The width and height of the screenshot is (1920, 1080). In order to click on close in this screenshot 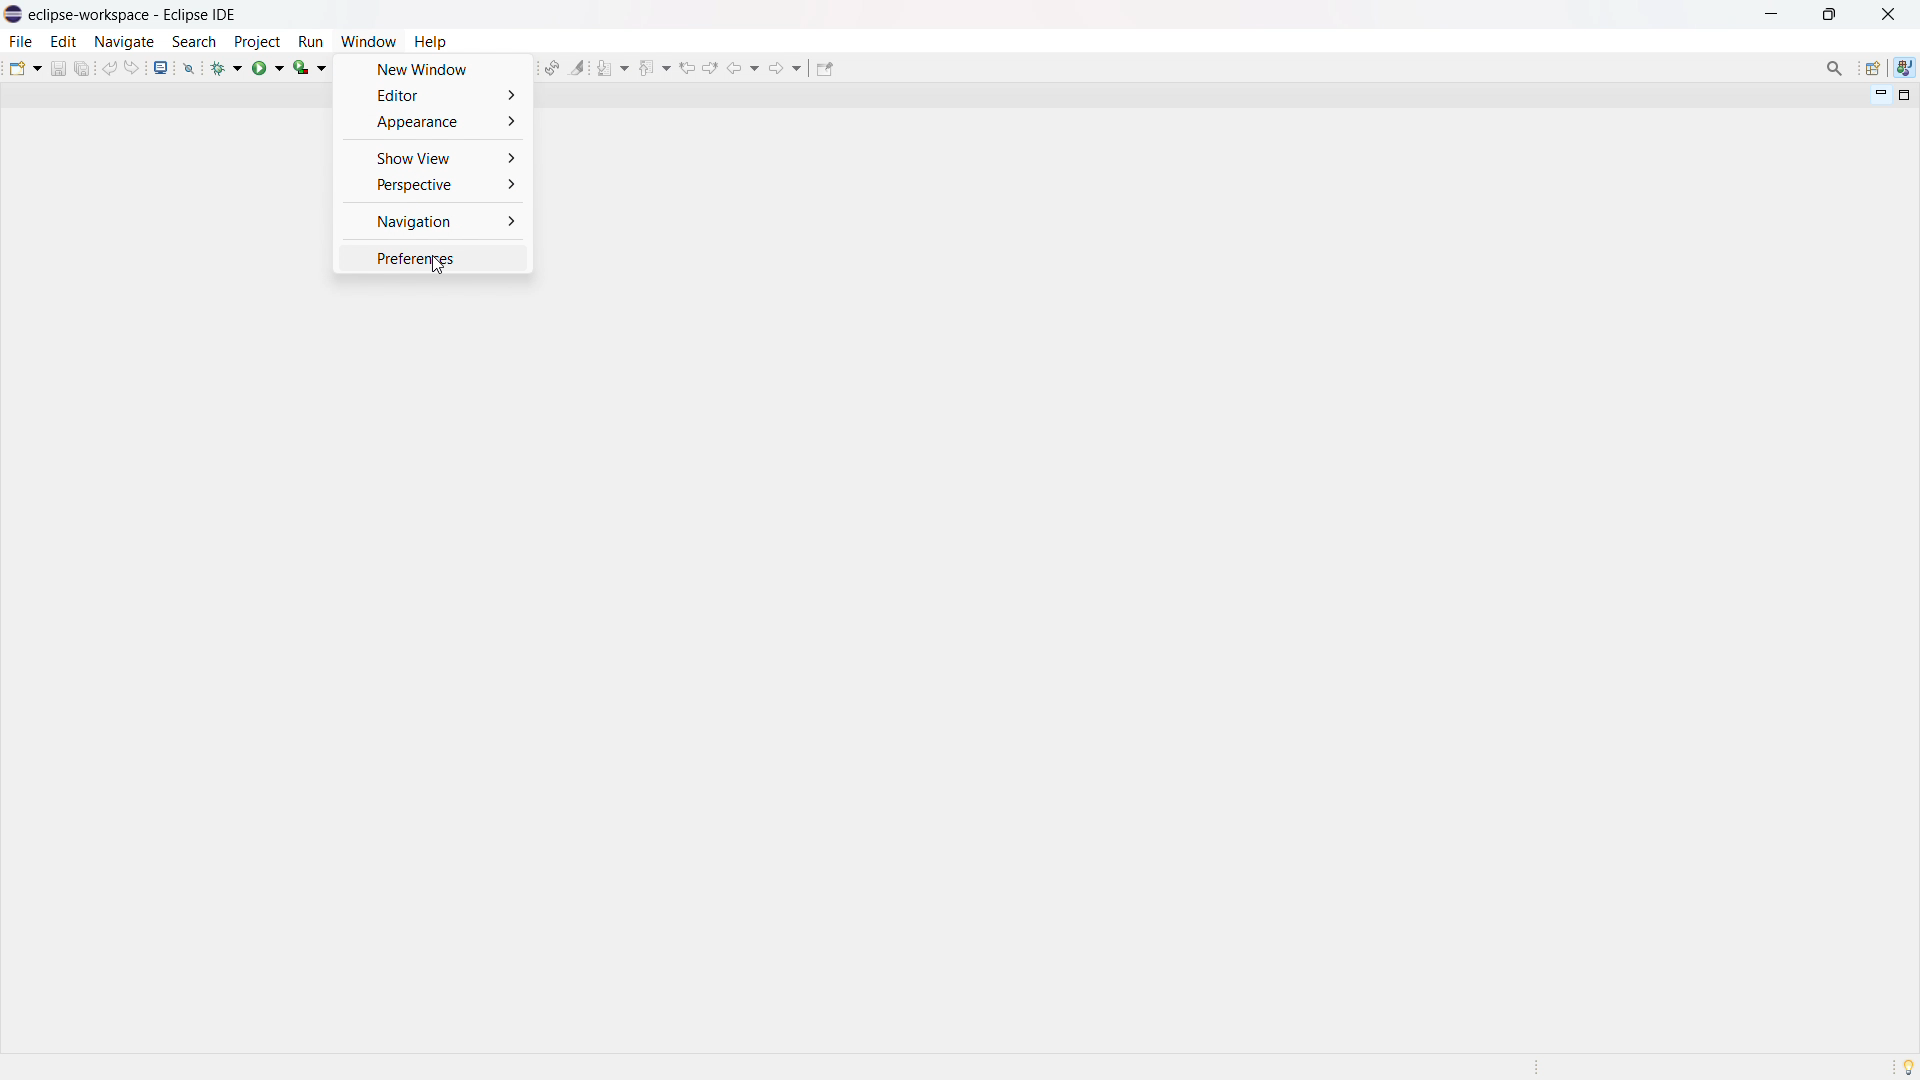, I will do `click(1888, 14)`.